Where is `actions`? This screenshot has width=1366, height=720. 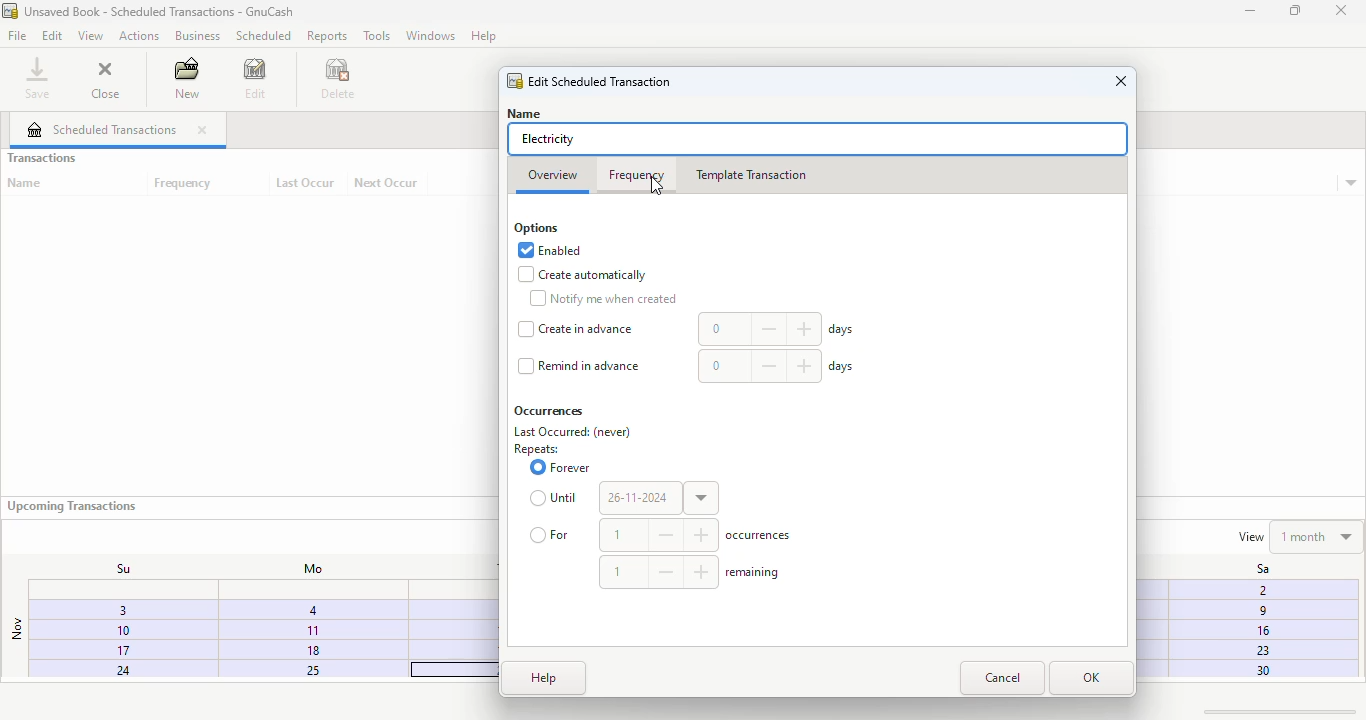 actions is located at coordinates (138, 36).